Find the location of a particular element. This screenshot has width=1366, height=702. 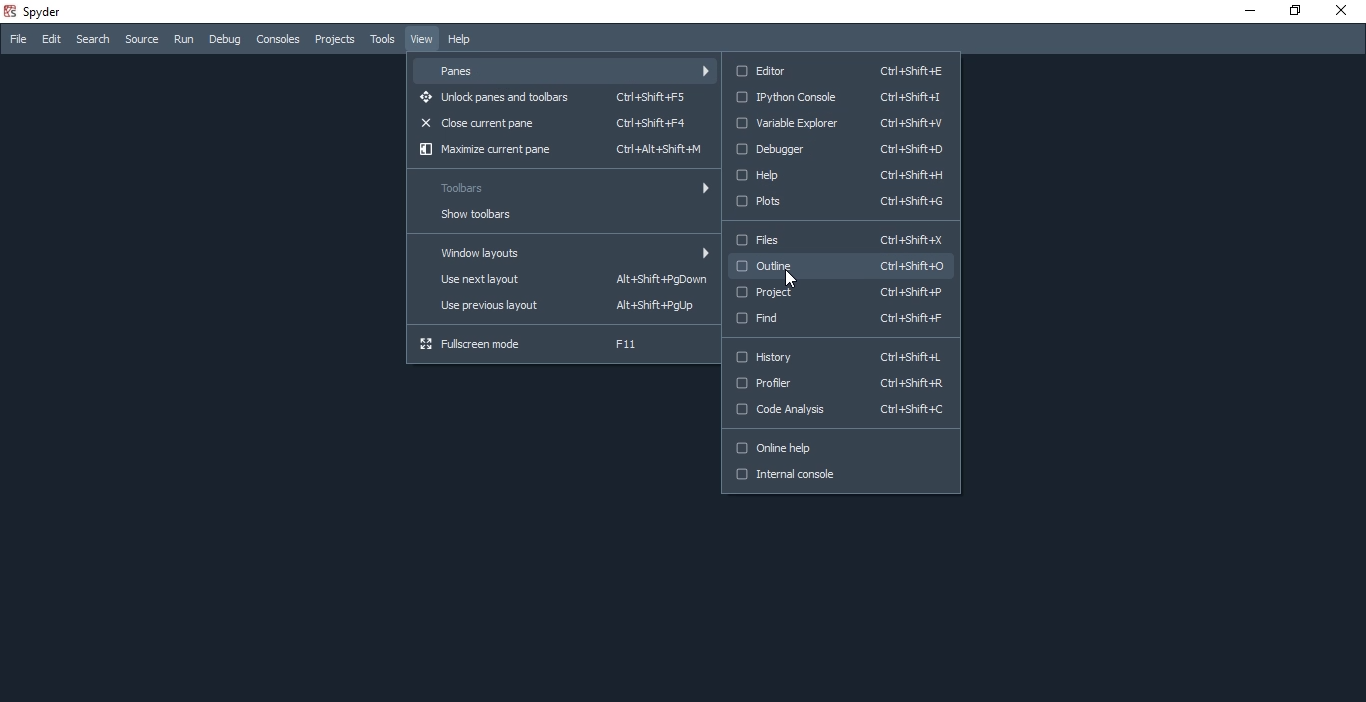

Window layouts is located at coordinates (558, 252).